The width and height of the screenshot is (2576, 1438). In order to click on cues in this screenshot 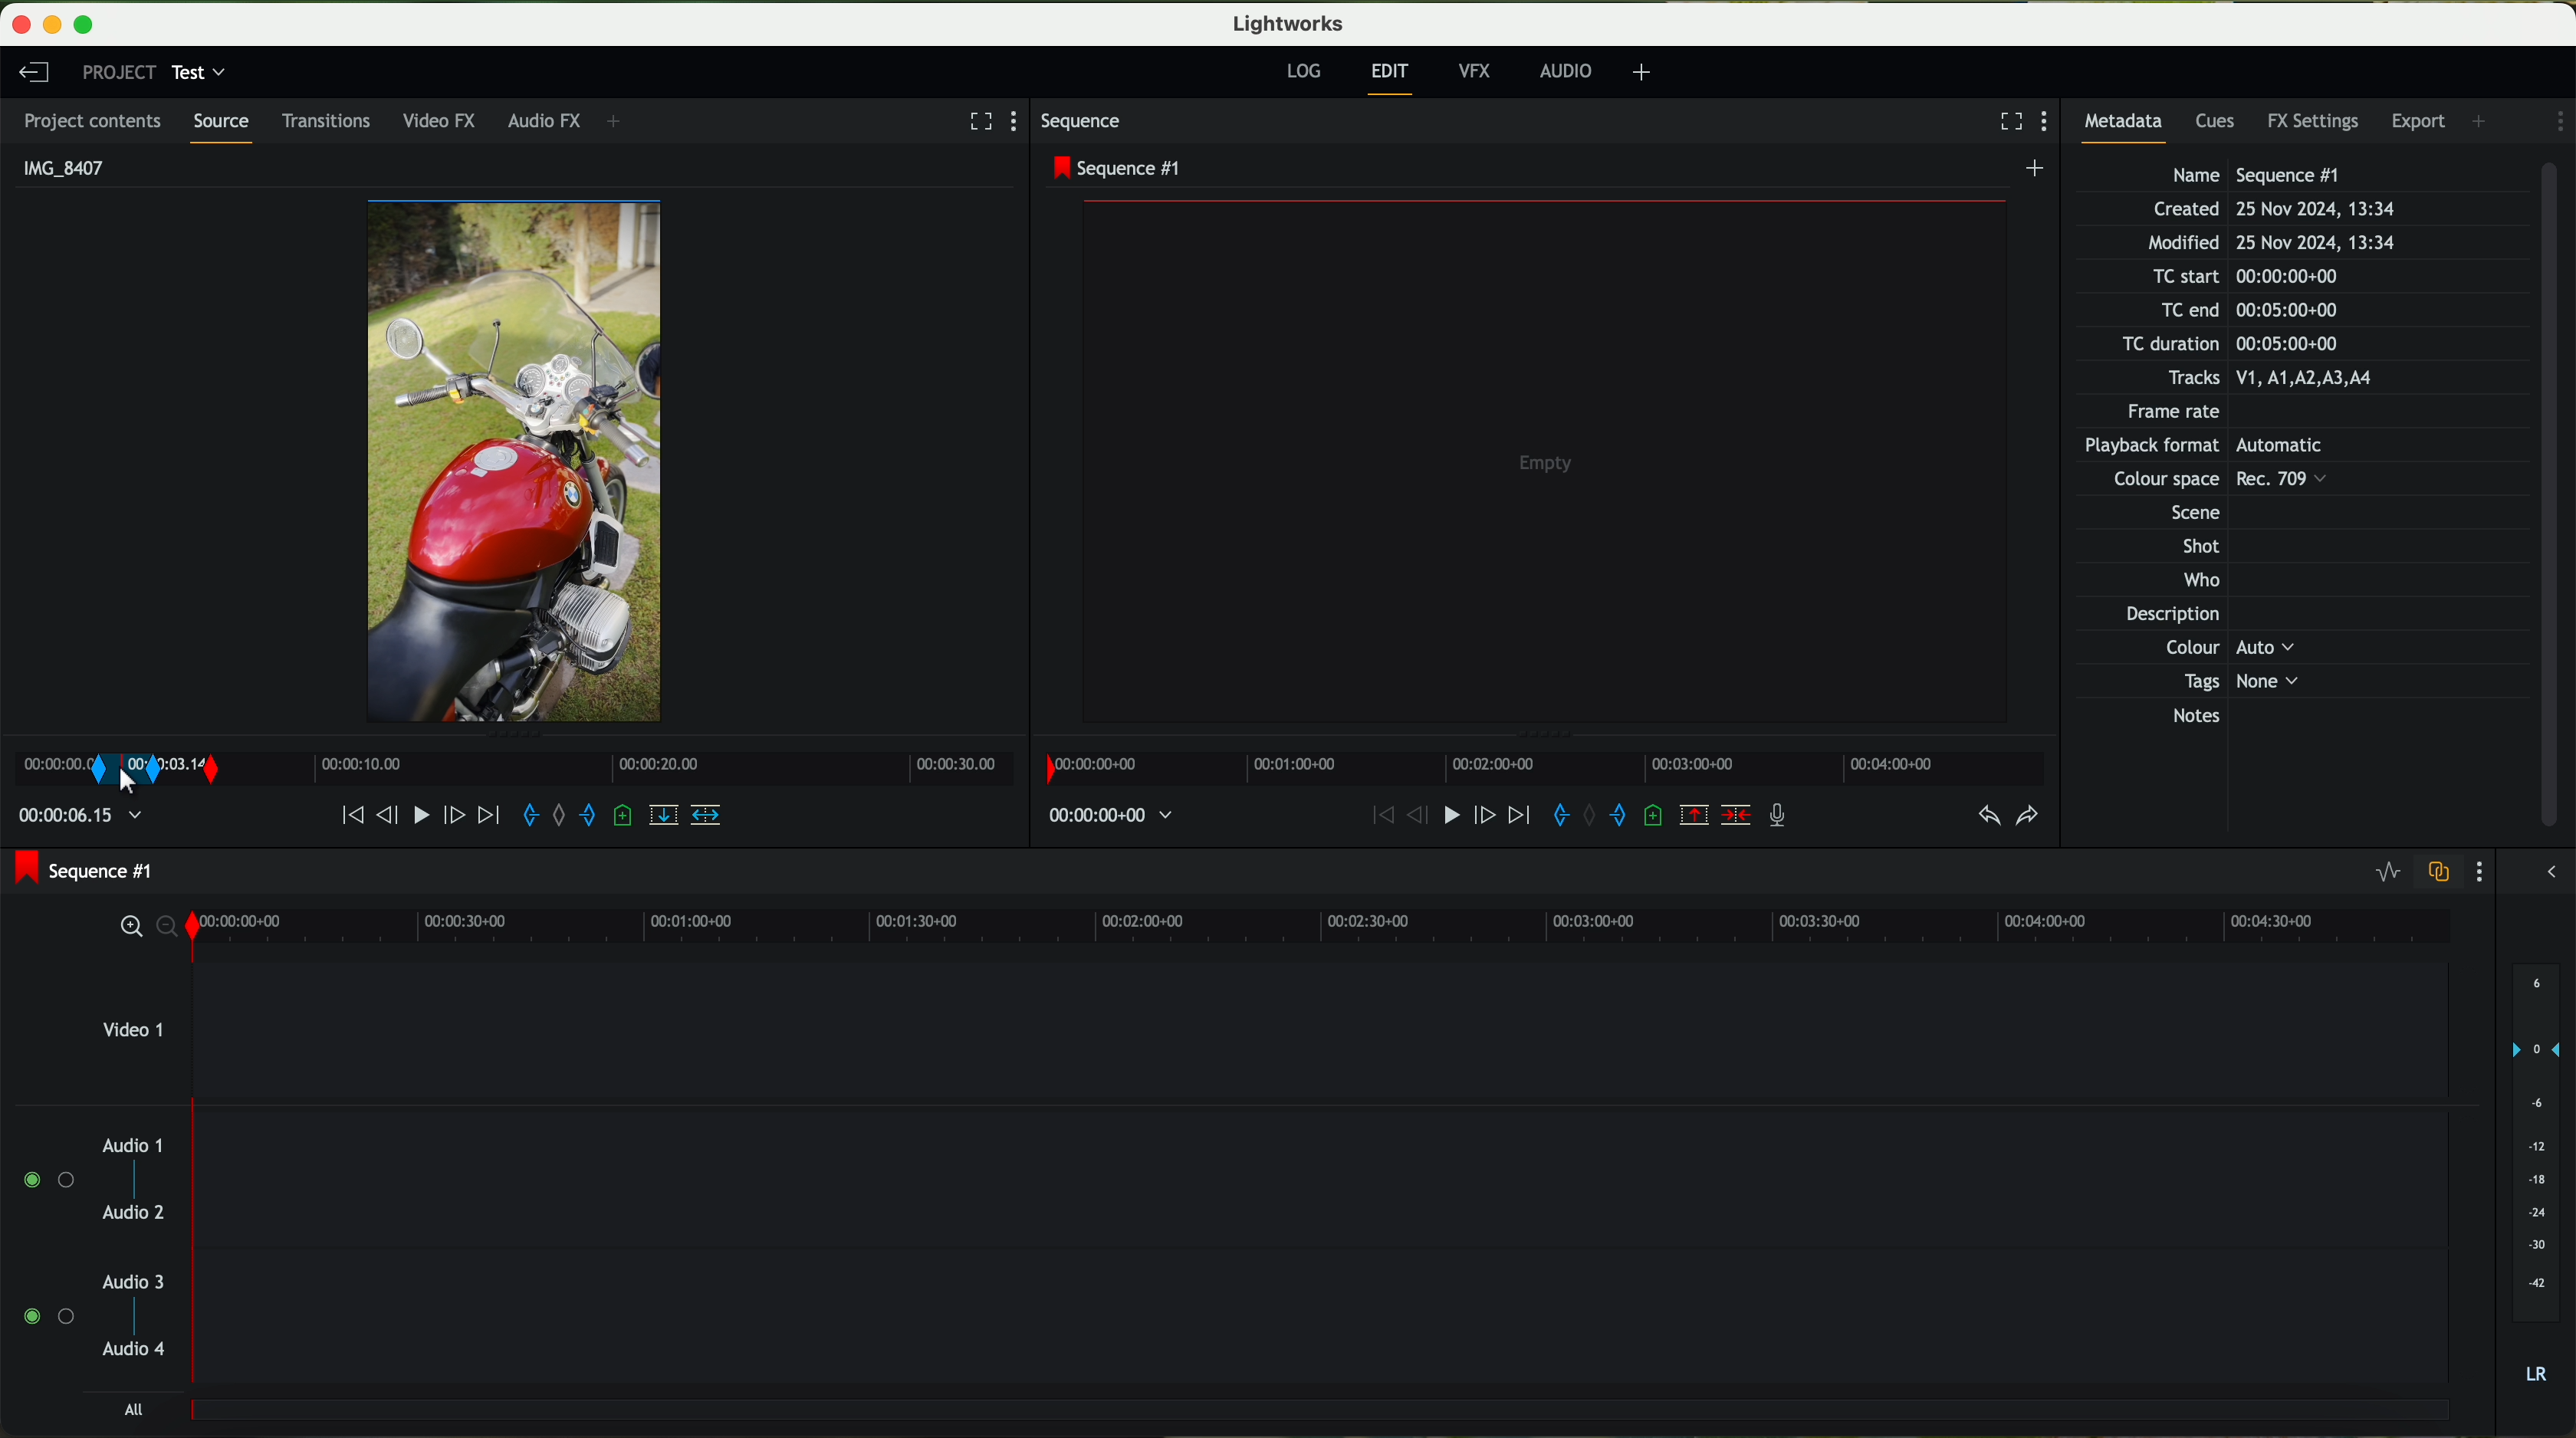, I will do `click(2218, 124)`.